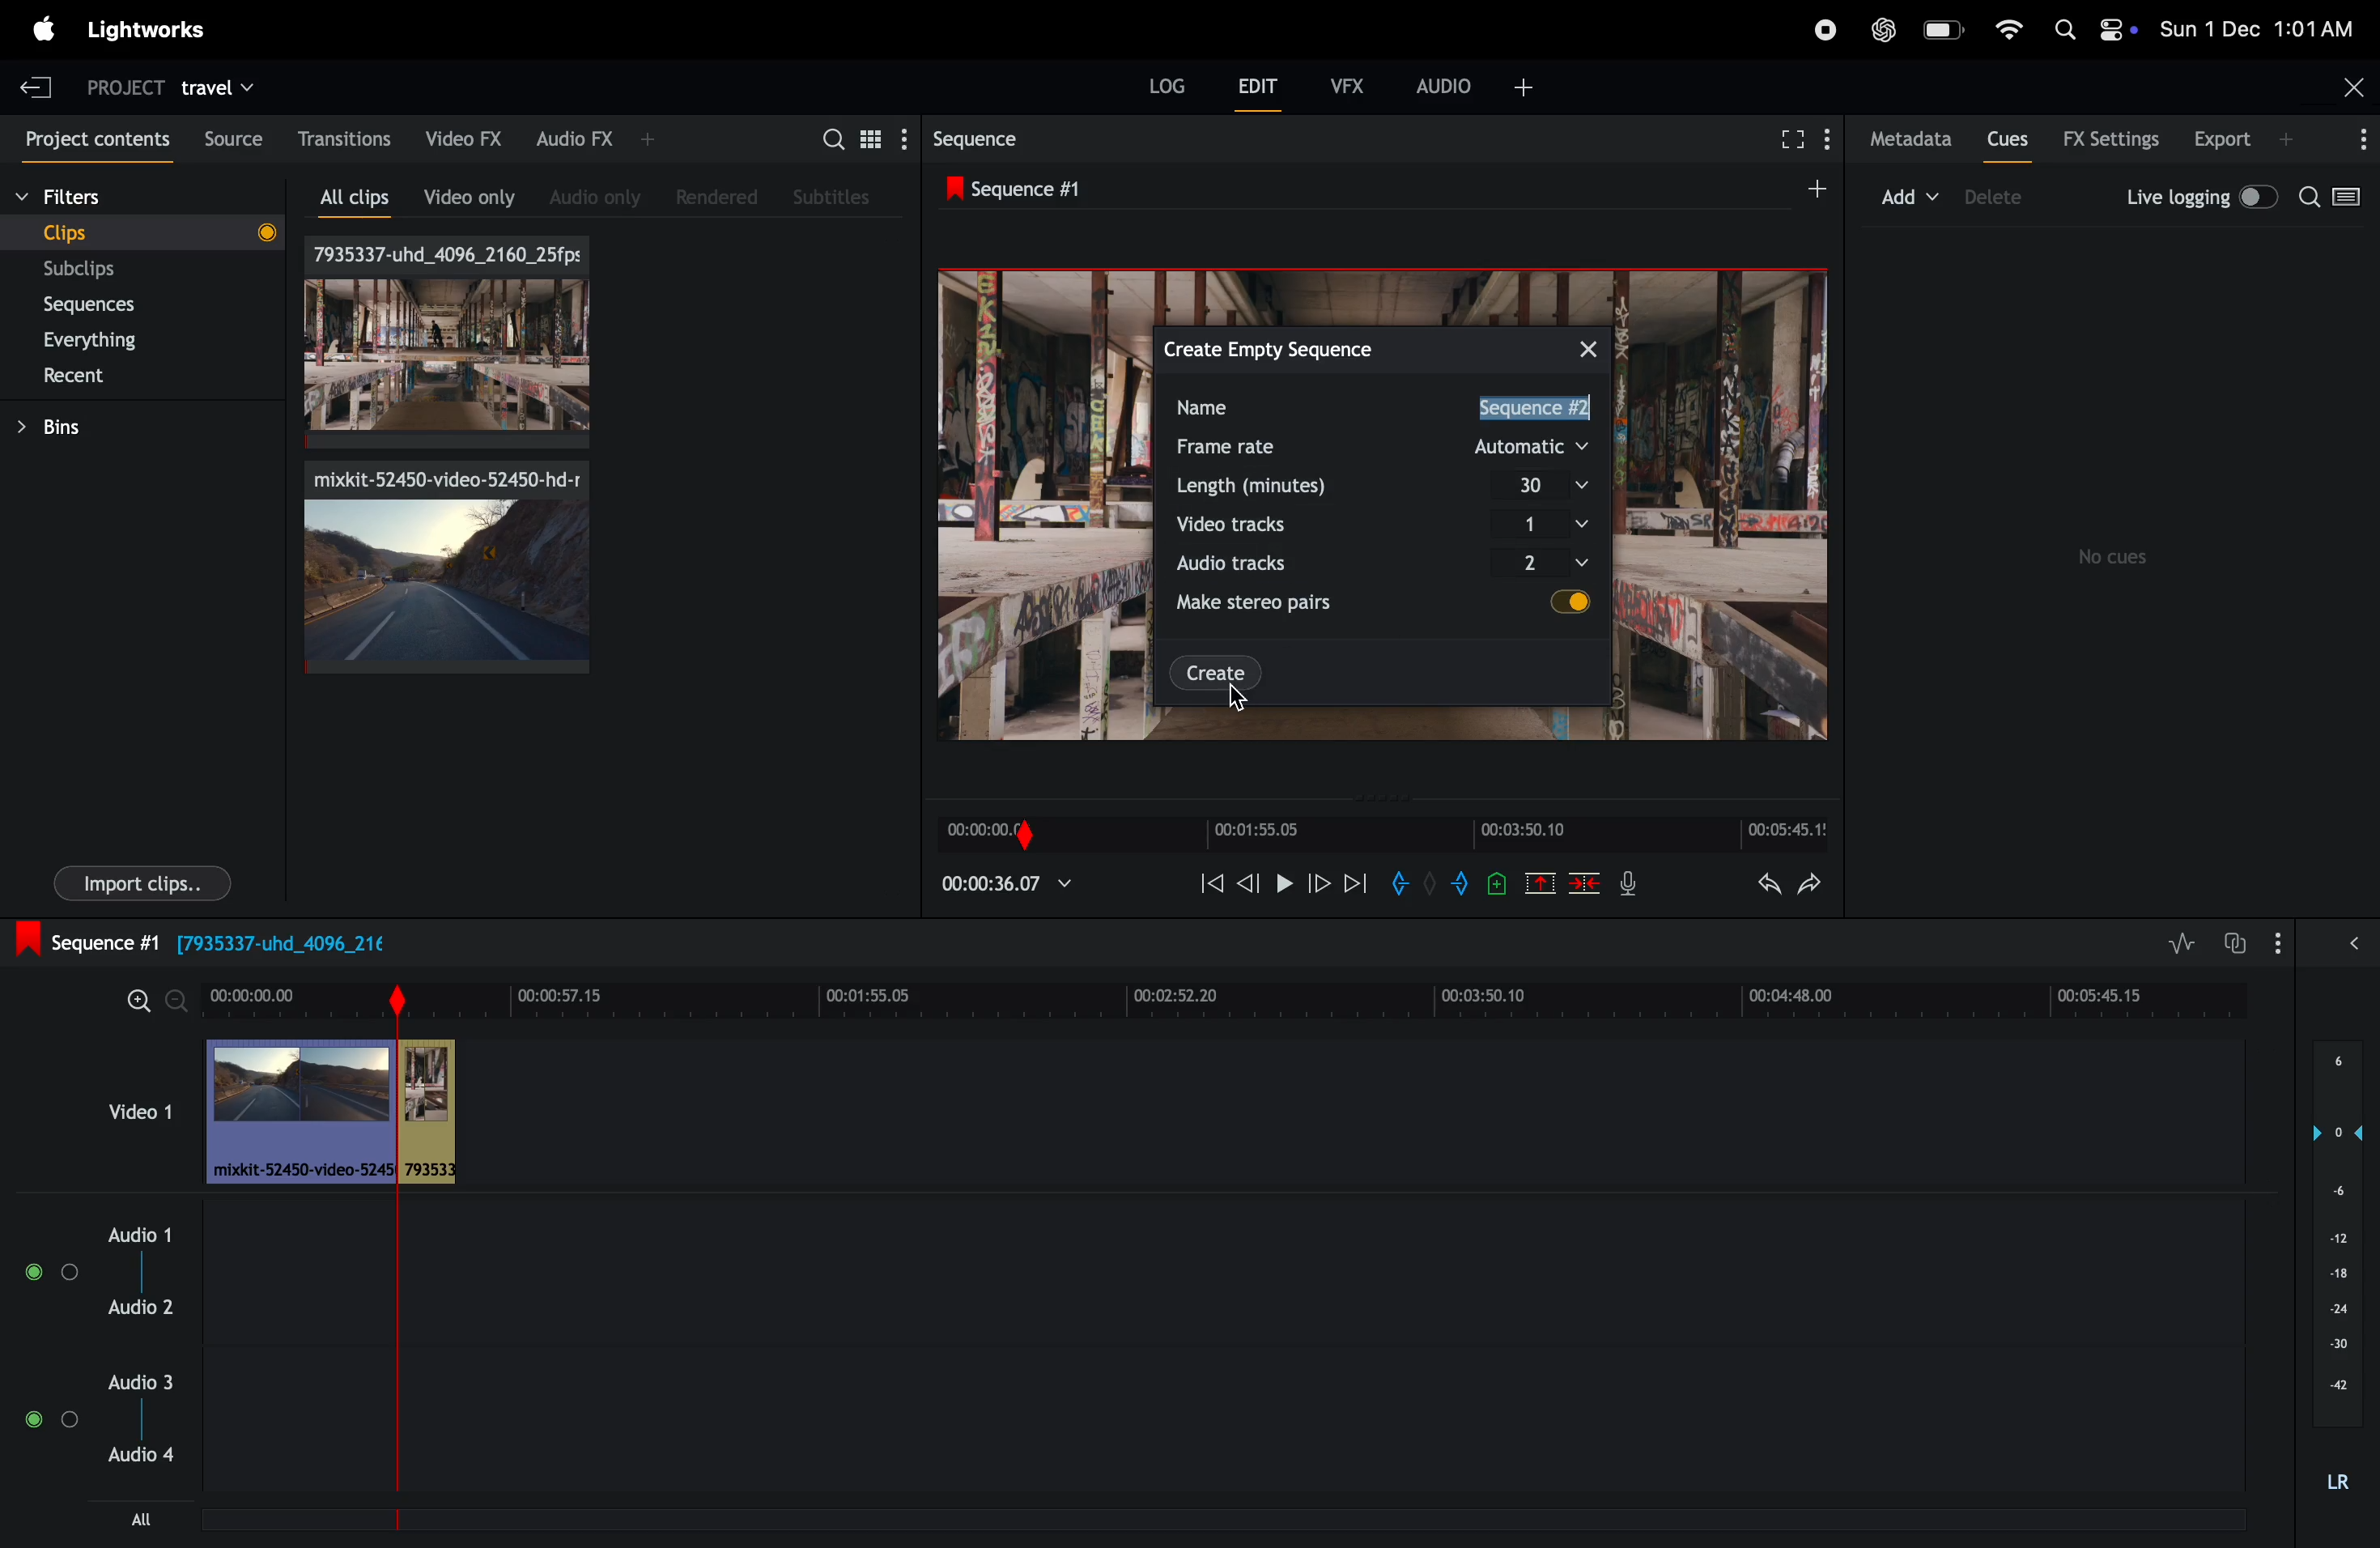 This screenshot has width=2380, height=1548. Describe the element at coordinates (902, 138) in the screenshot. I see `show settings menu` at that location.